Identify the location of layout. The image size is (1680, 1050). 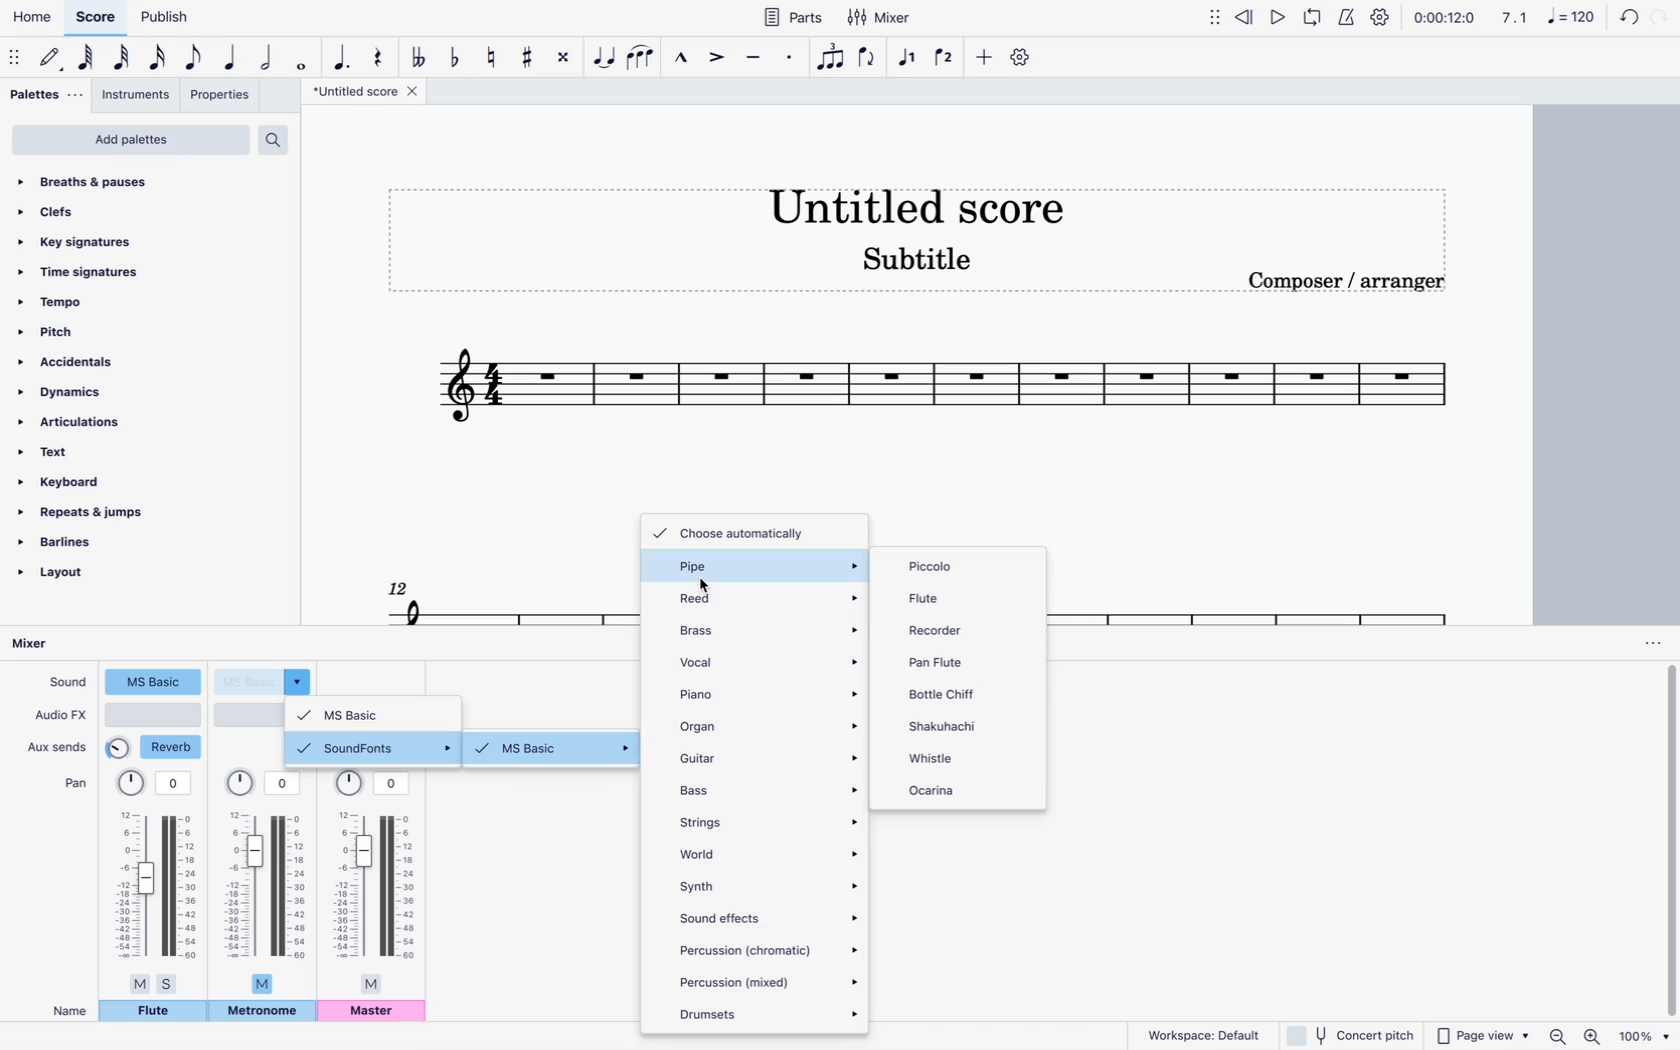
(86, 577).